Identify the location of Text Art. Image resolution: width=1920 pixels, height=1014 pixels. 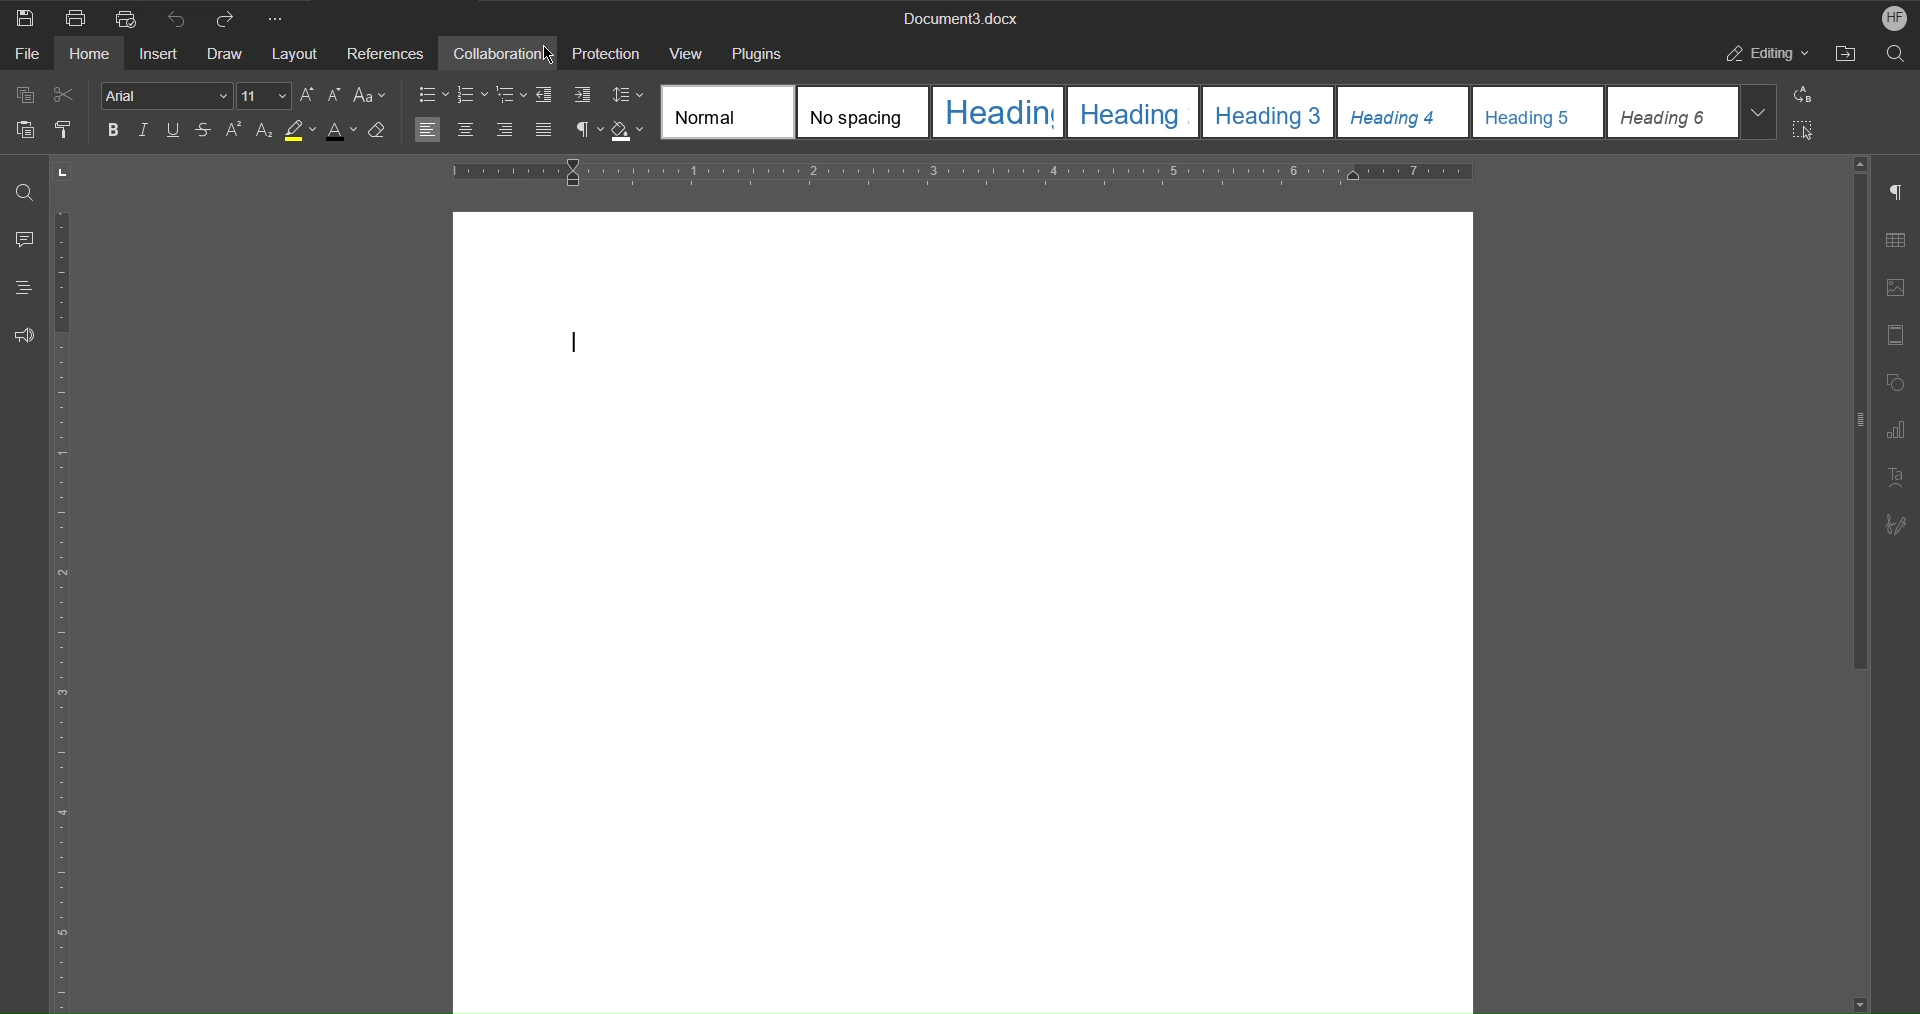
(1897, 477).